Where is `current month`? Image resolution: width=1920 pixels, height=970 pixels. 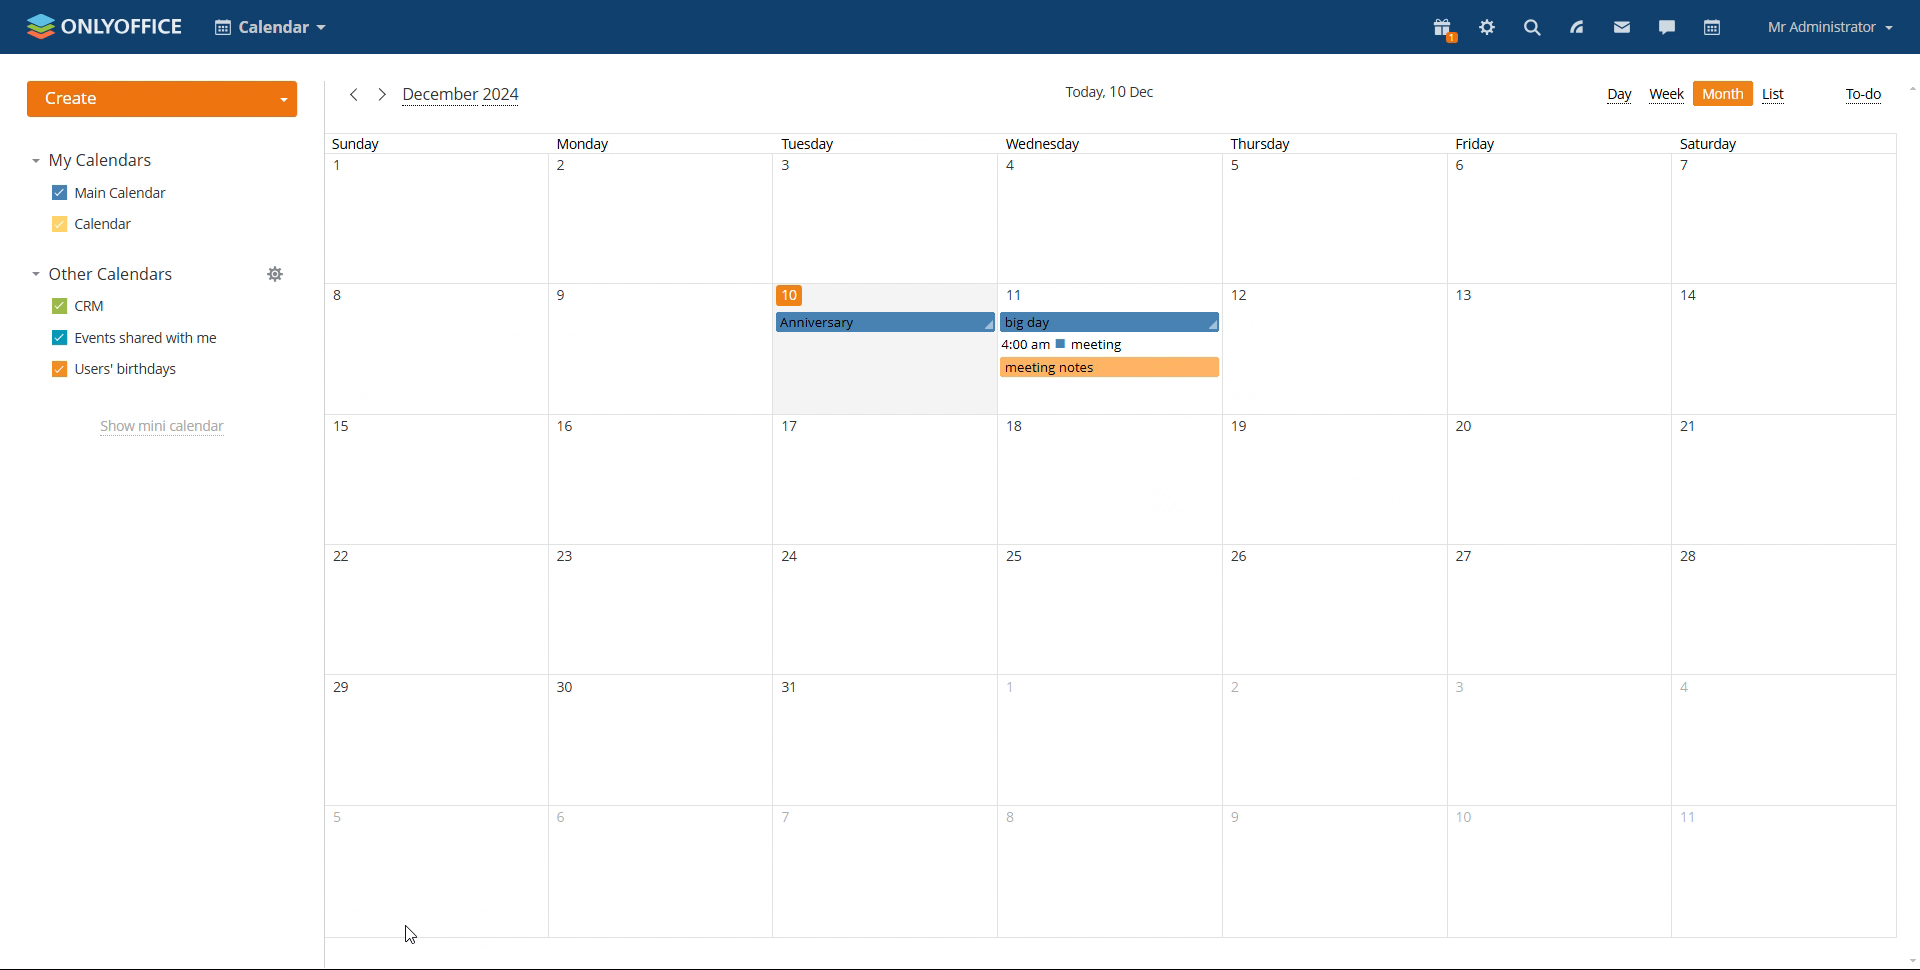
current month is located at coordinates (462, 97).